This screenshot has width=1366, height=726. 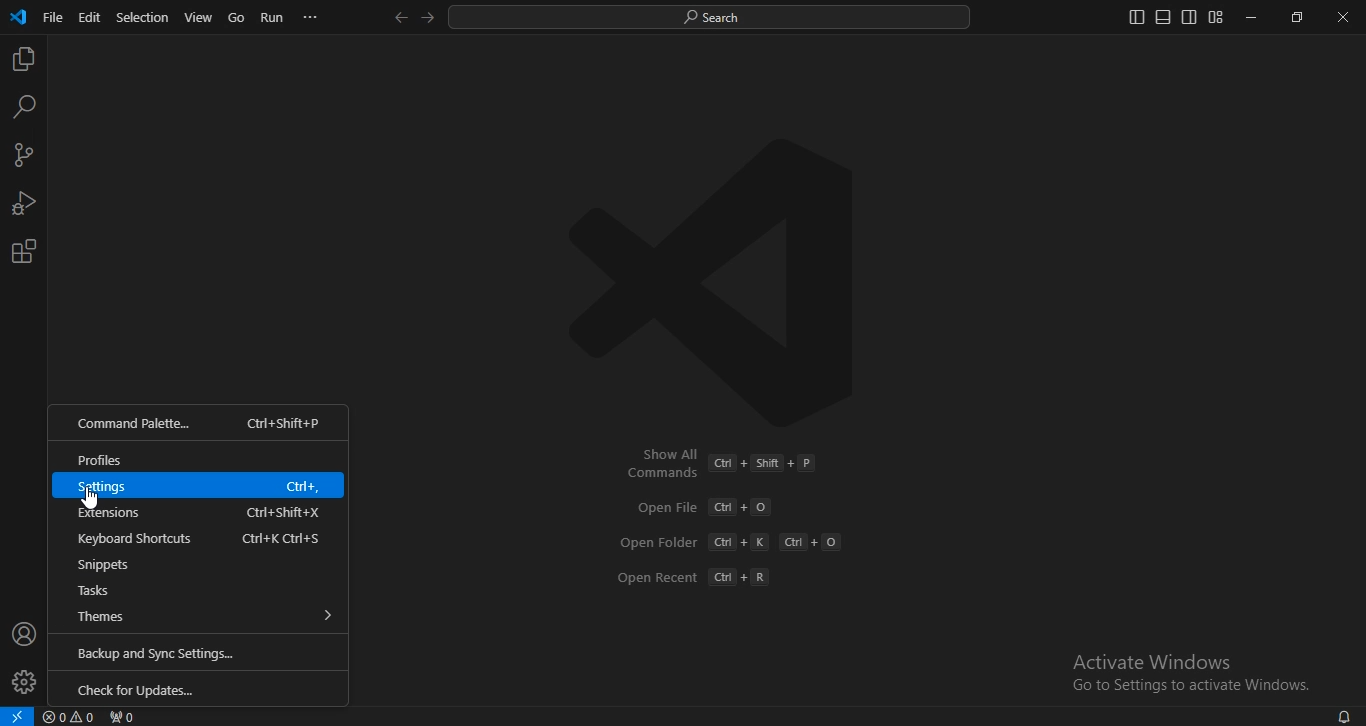 What do you see at coordinates (23, 252) in the screenshot?
I see `extensions` at bounding box center [23, 252].